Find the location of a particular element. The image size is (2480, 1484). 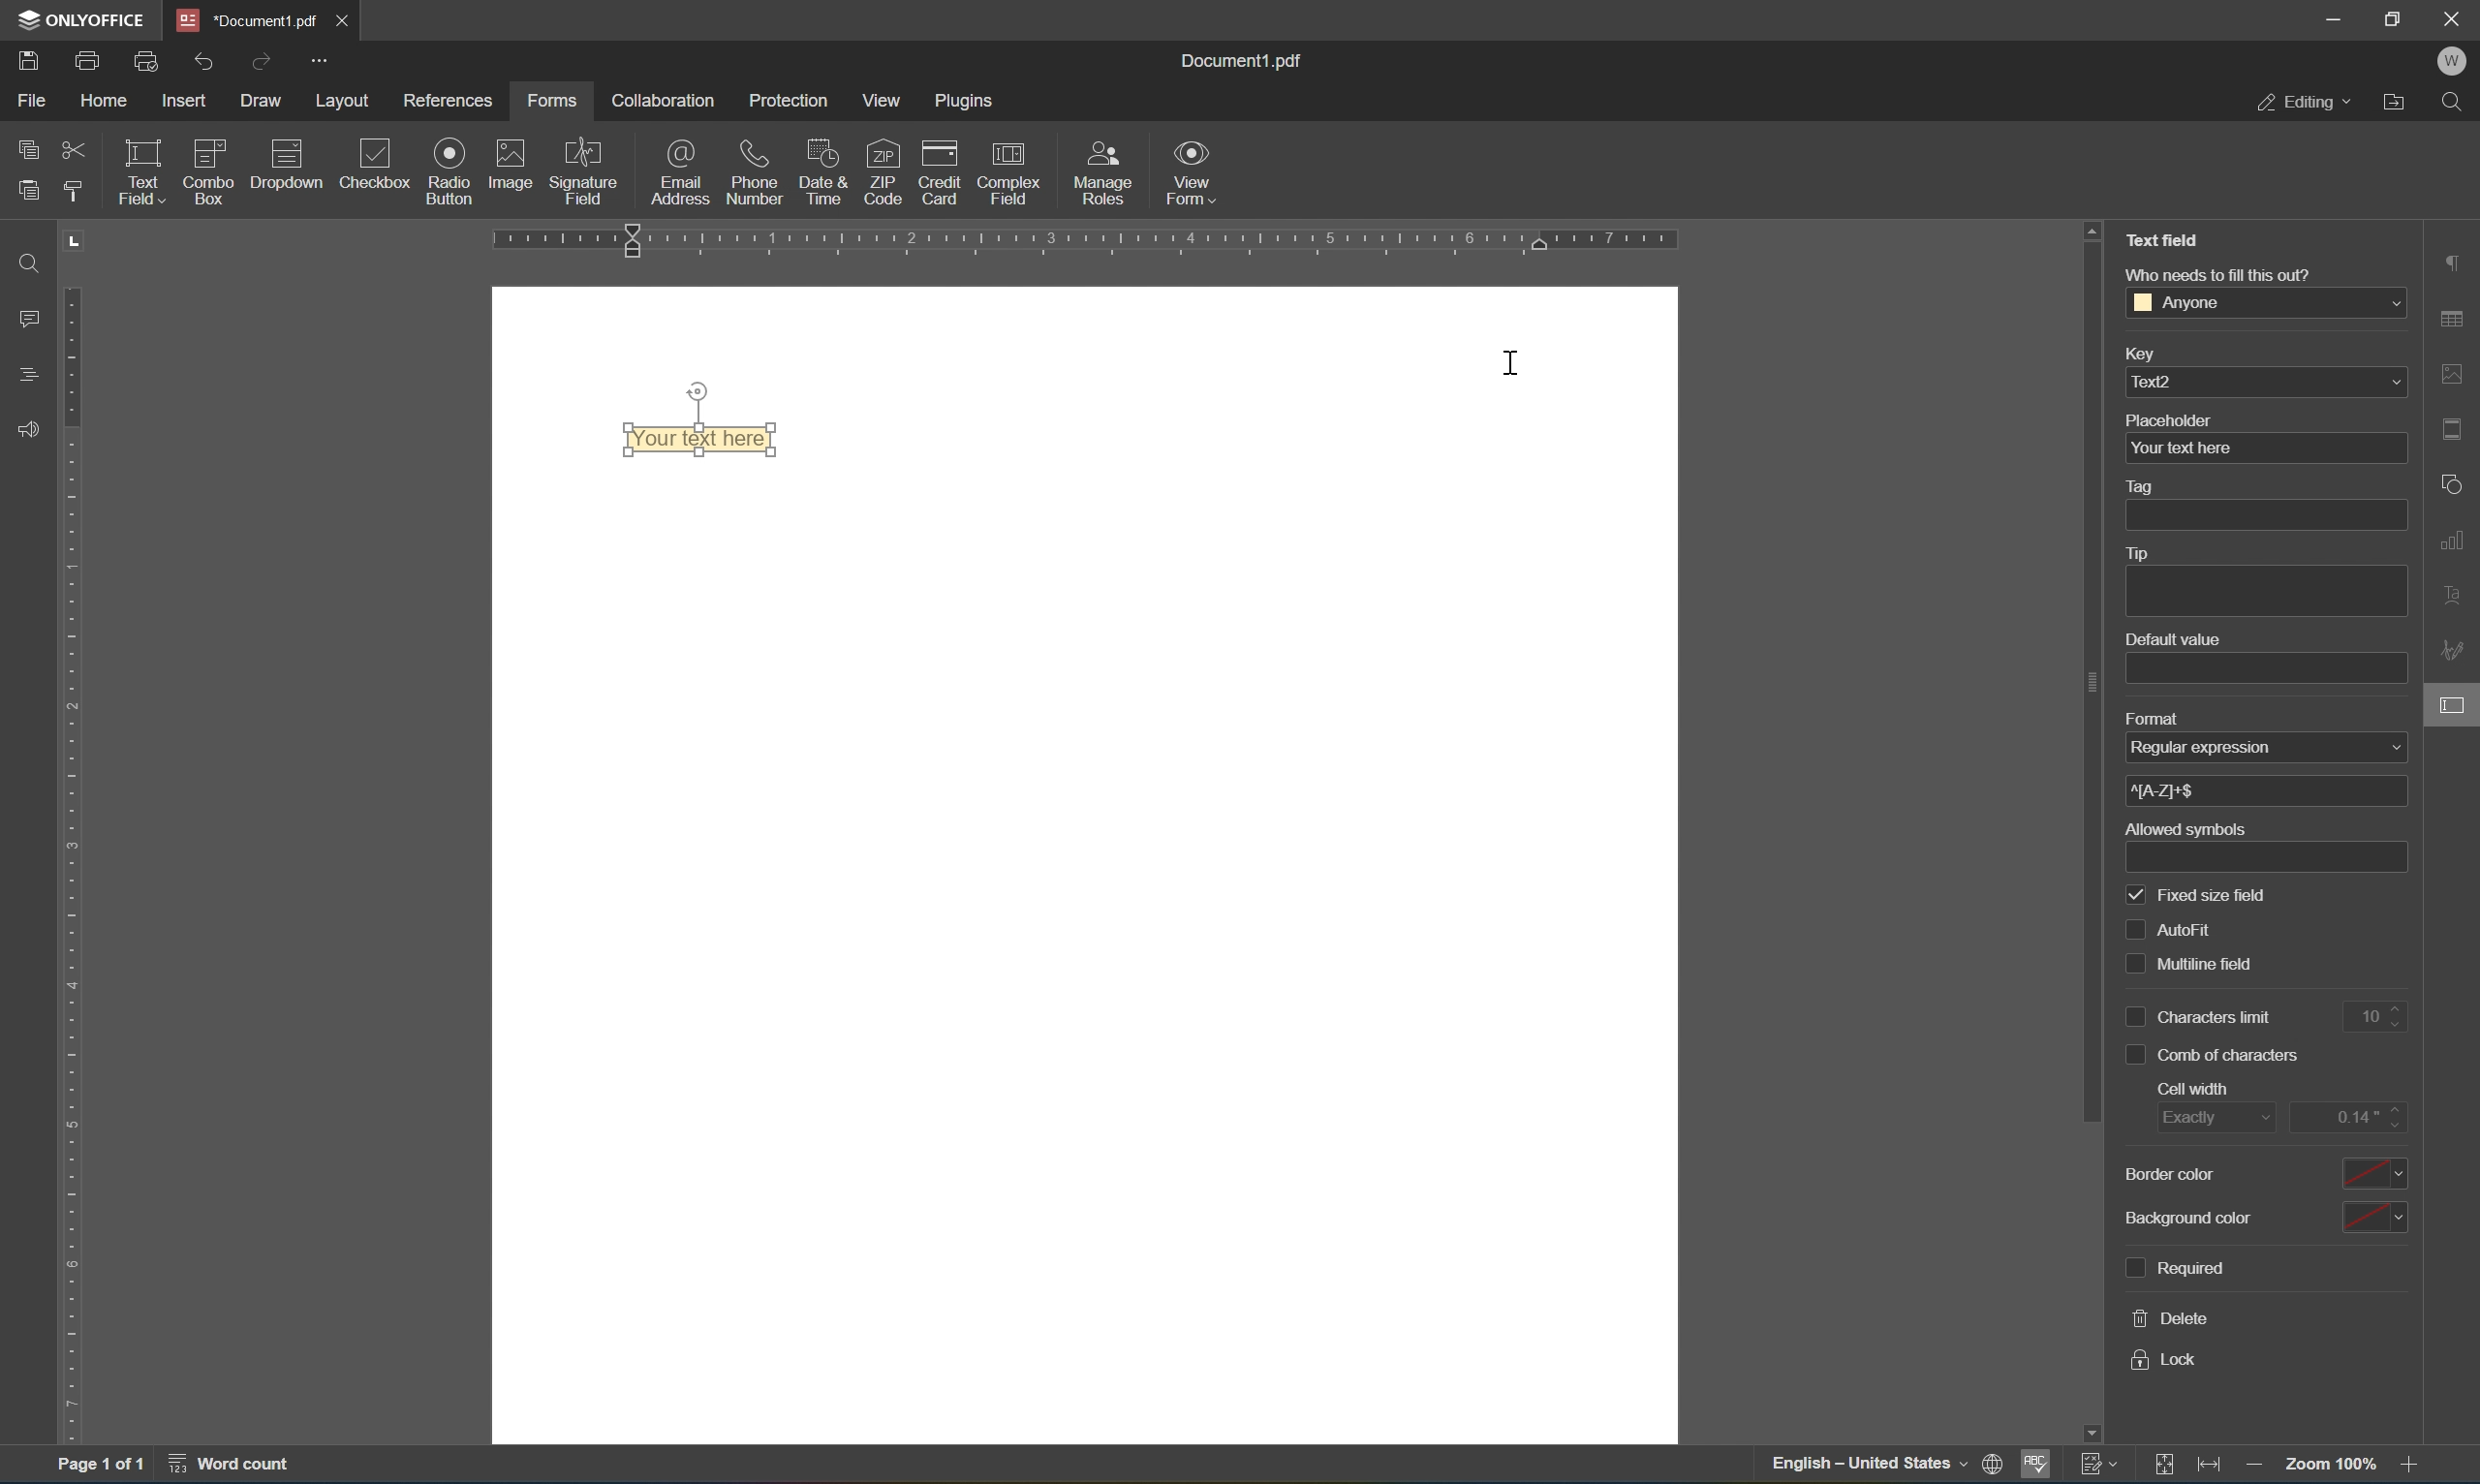

text2 is located at coordinates (2262, 382).